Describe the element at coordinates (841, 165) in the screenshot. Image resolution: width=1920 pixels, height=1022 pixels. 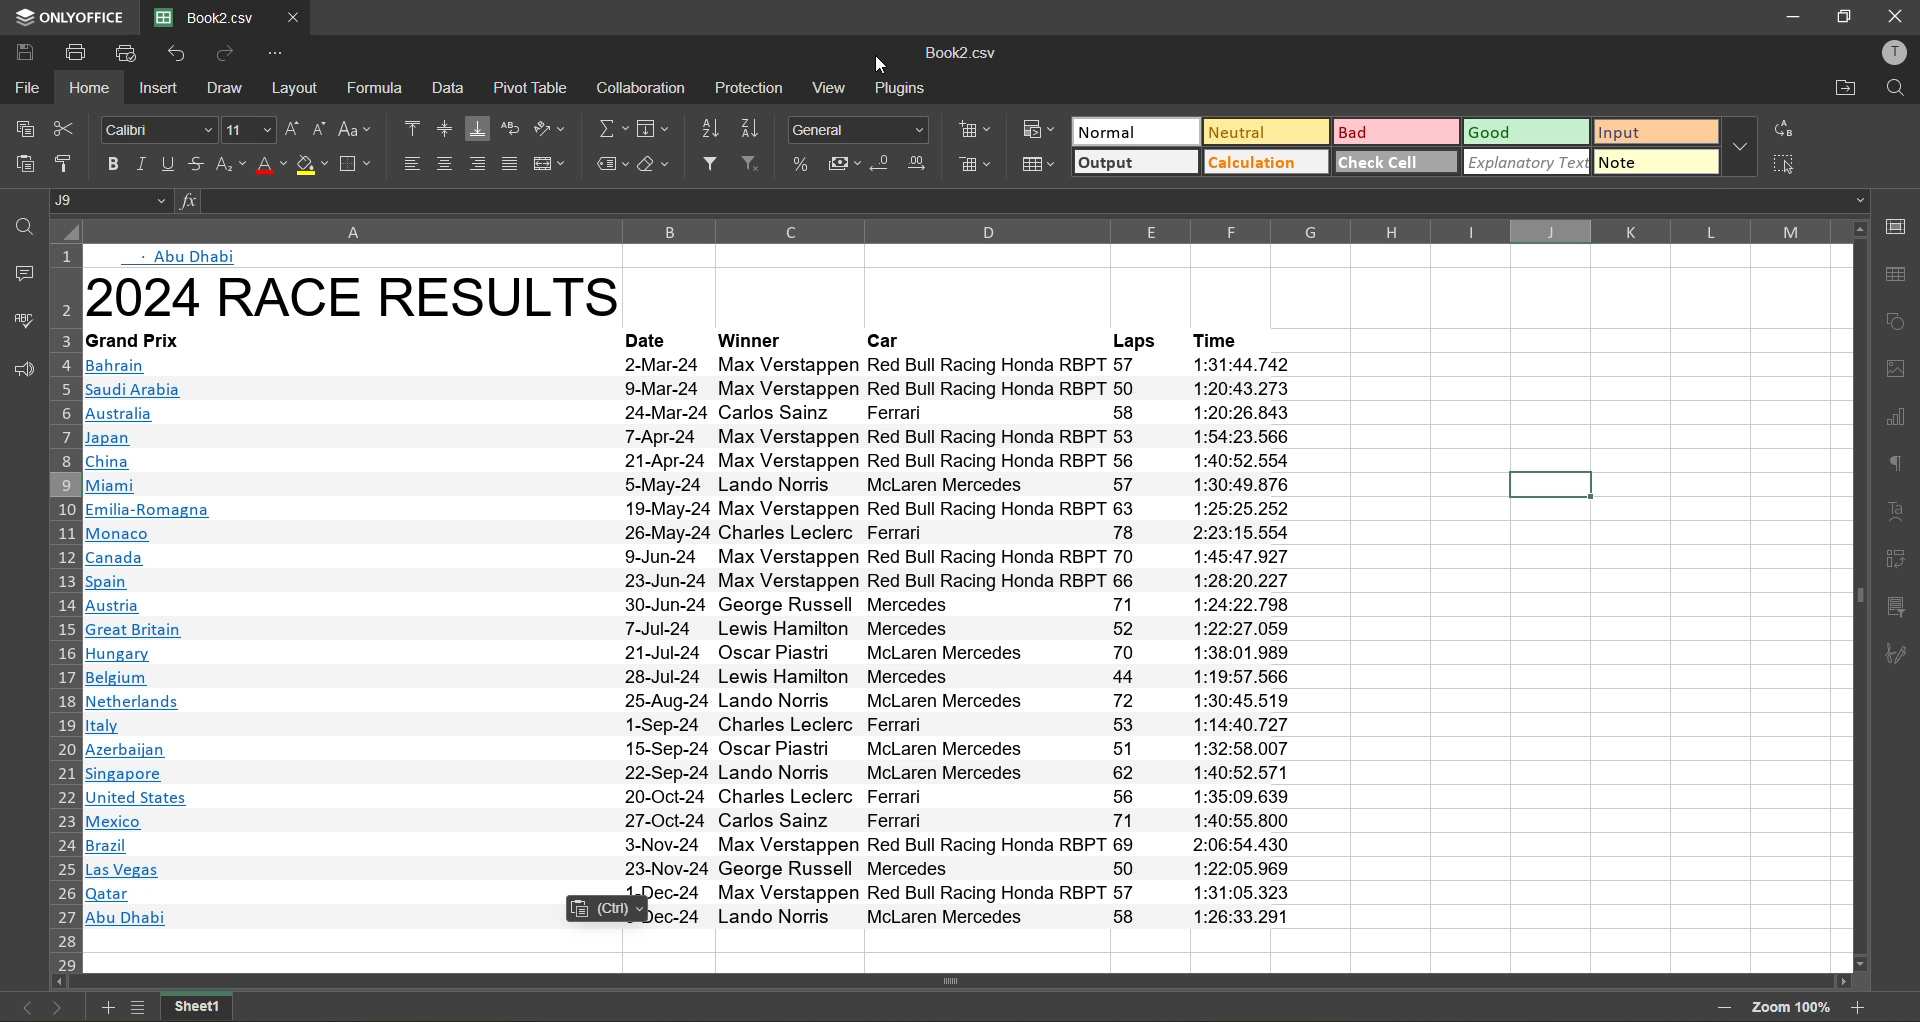
I see `accounting` at that location.